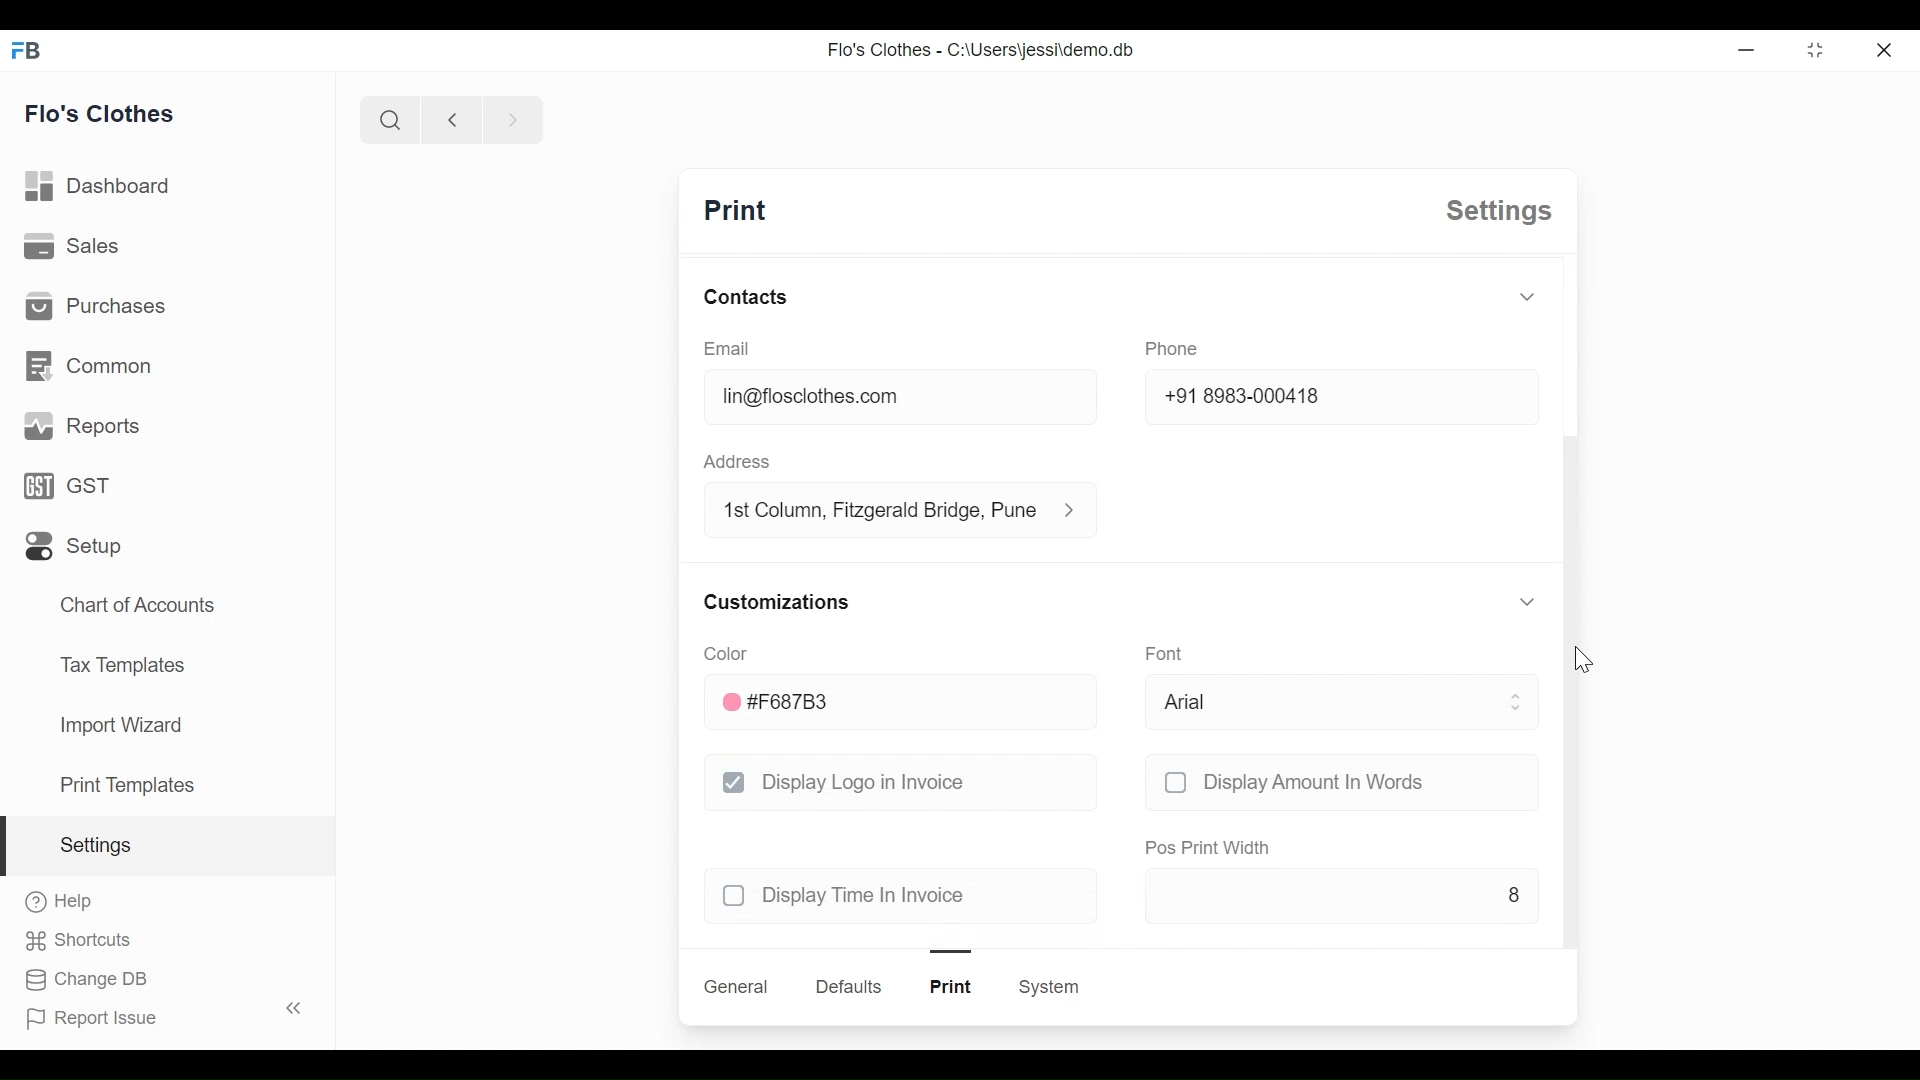  I want to click on settings, so click(1499, 211).